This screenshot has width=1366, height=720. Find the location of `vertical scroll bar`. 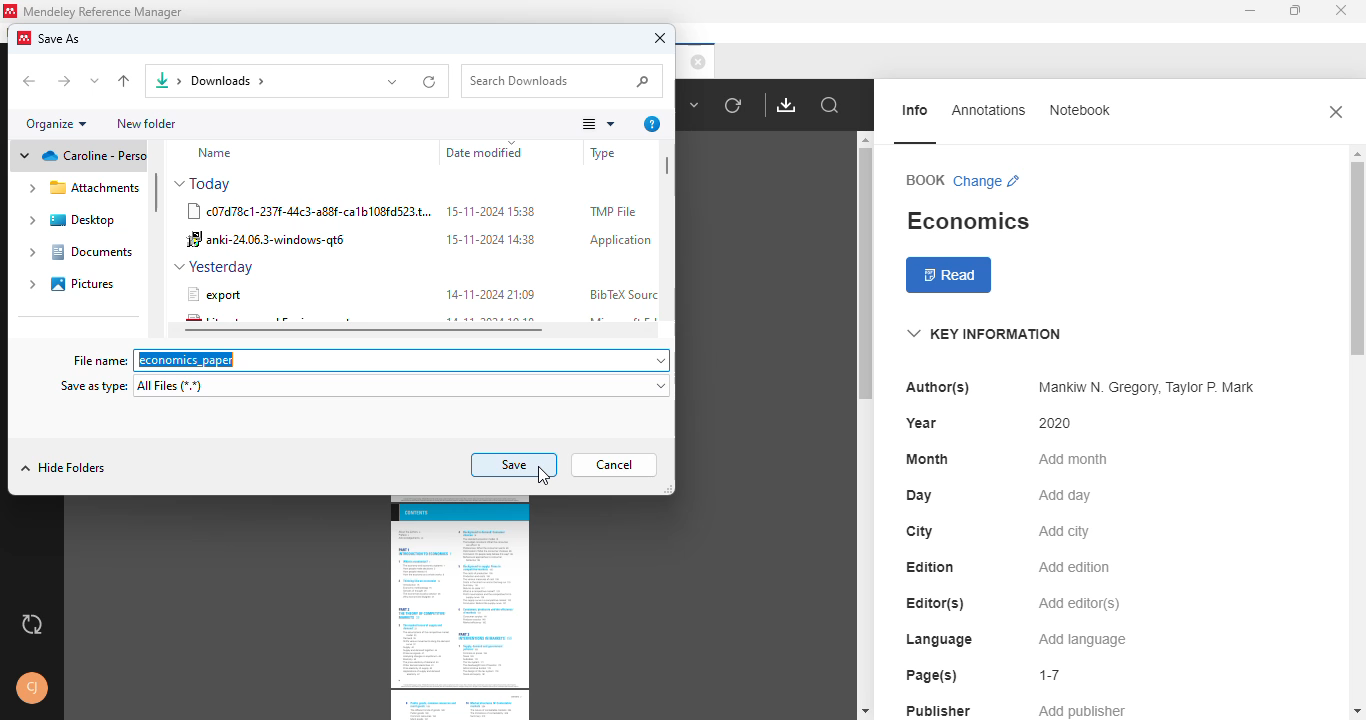

vertical scroll bar is located at coordinates (862, 275).